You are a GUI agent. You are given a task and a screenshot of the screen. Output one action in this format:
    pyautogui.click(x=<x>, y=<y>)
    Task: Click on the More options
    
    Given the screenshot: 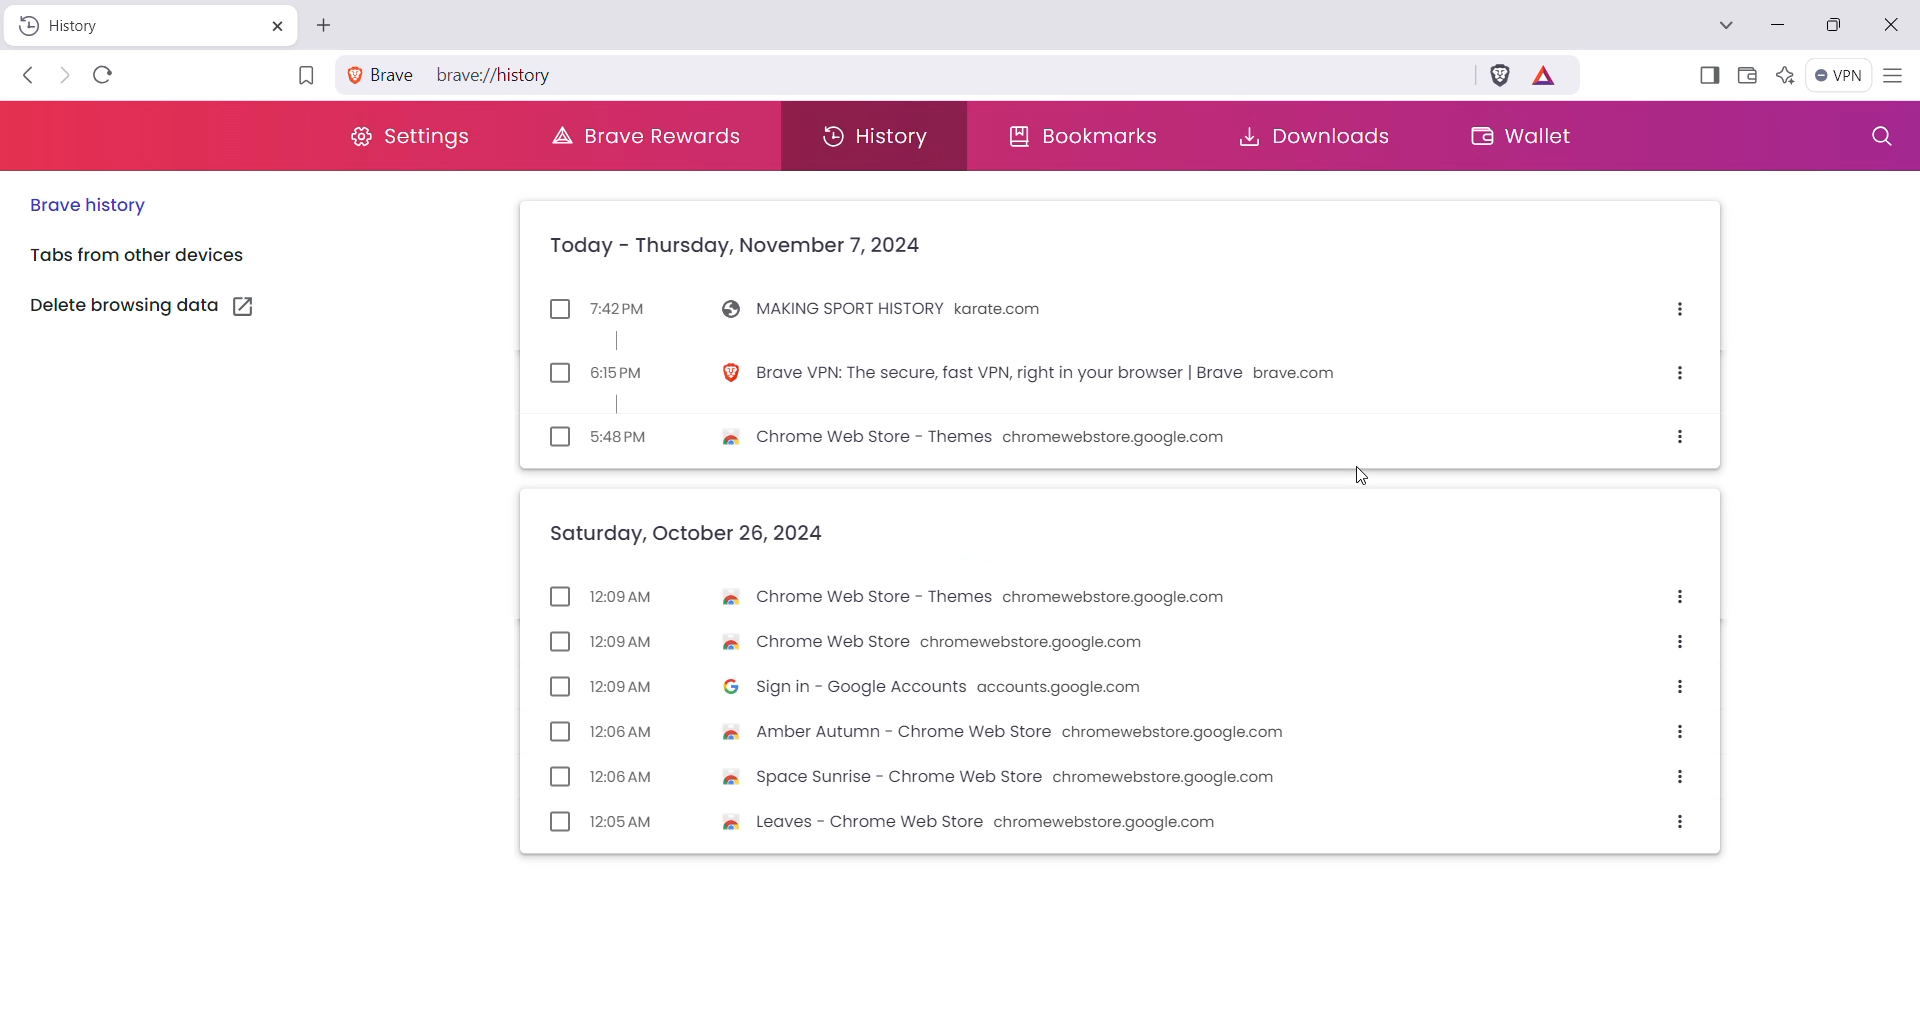 What is the action you would take?
    pyautogui.click(x=1679, y=375)
    